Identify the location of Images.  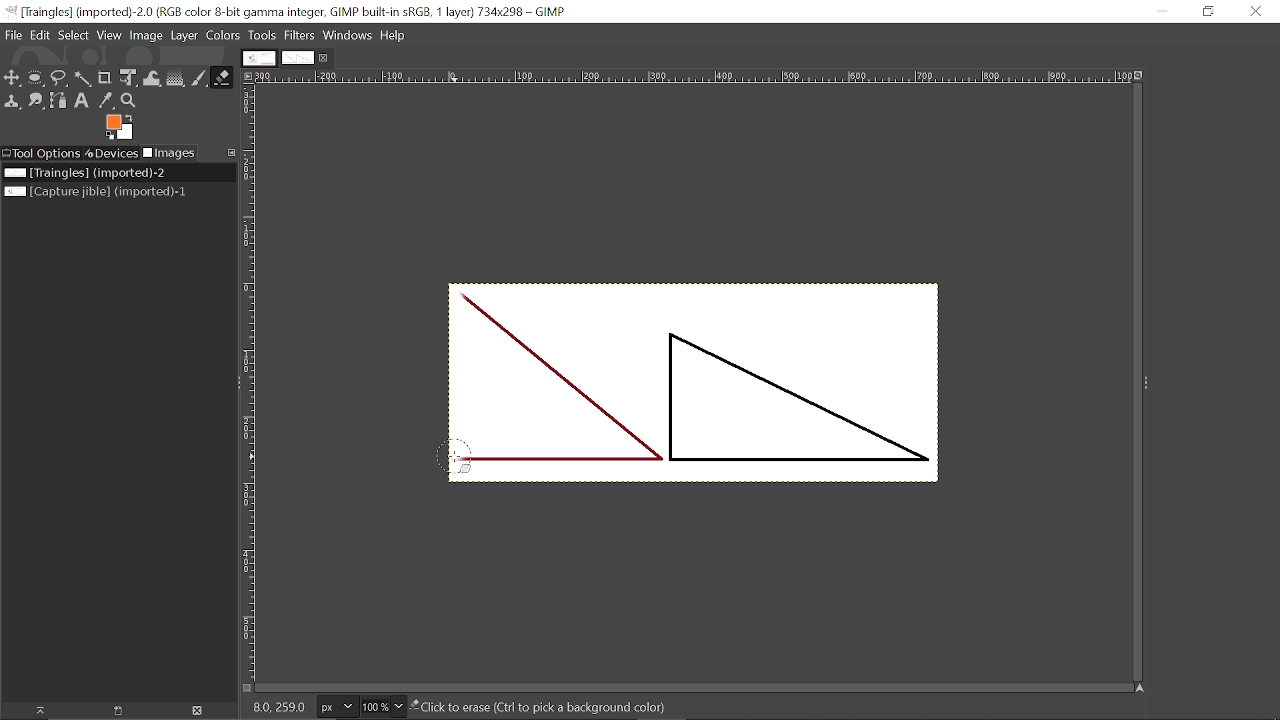
(169, 153).